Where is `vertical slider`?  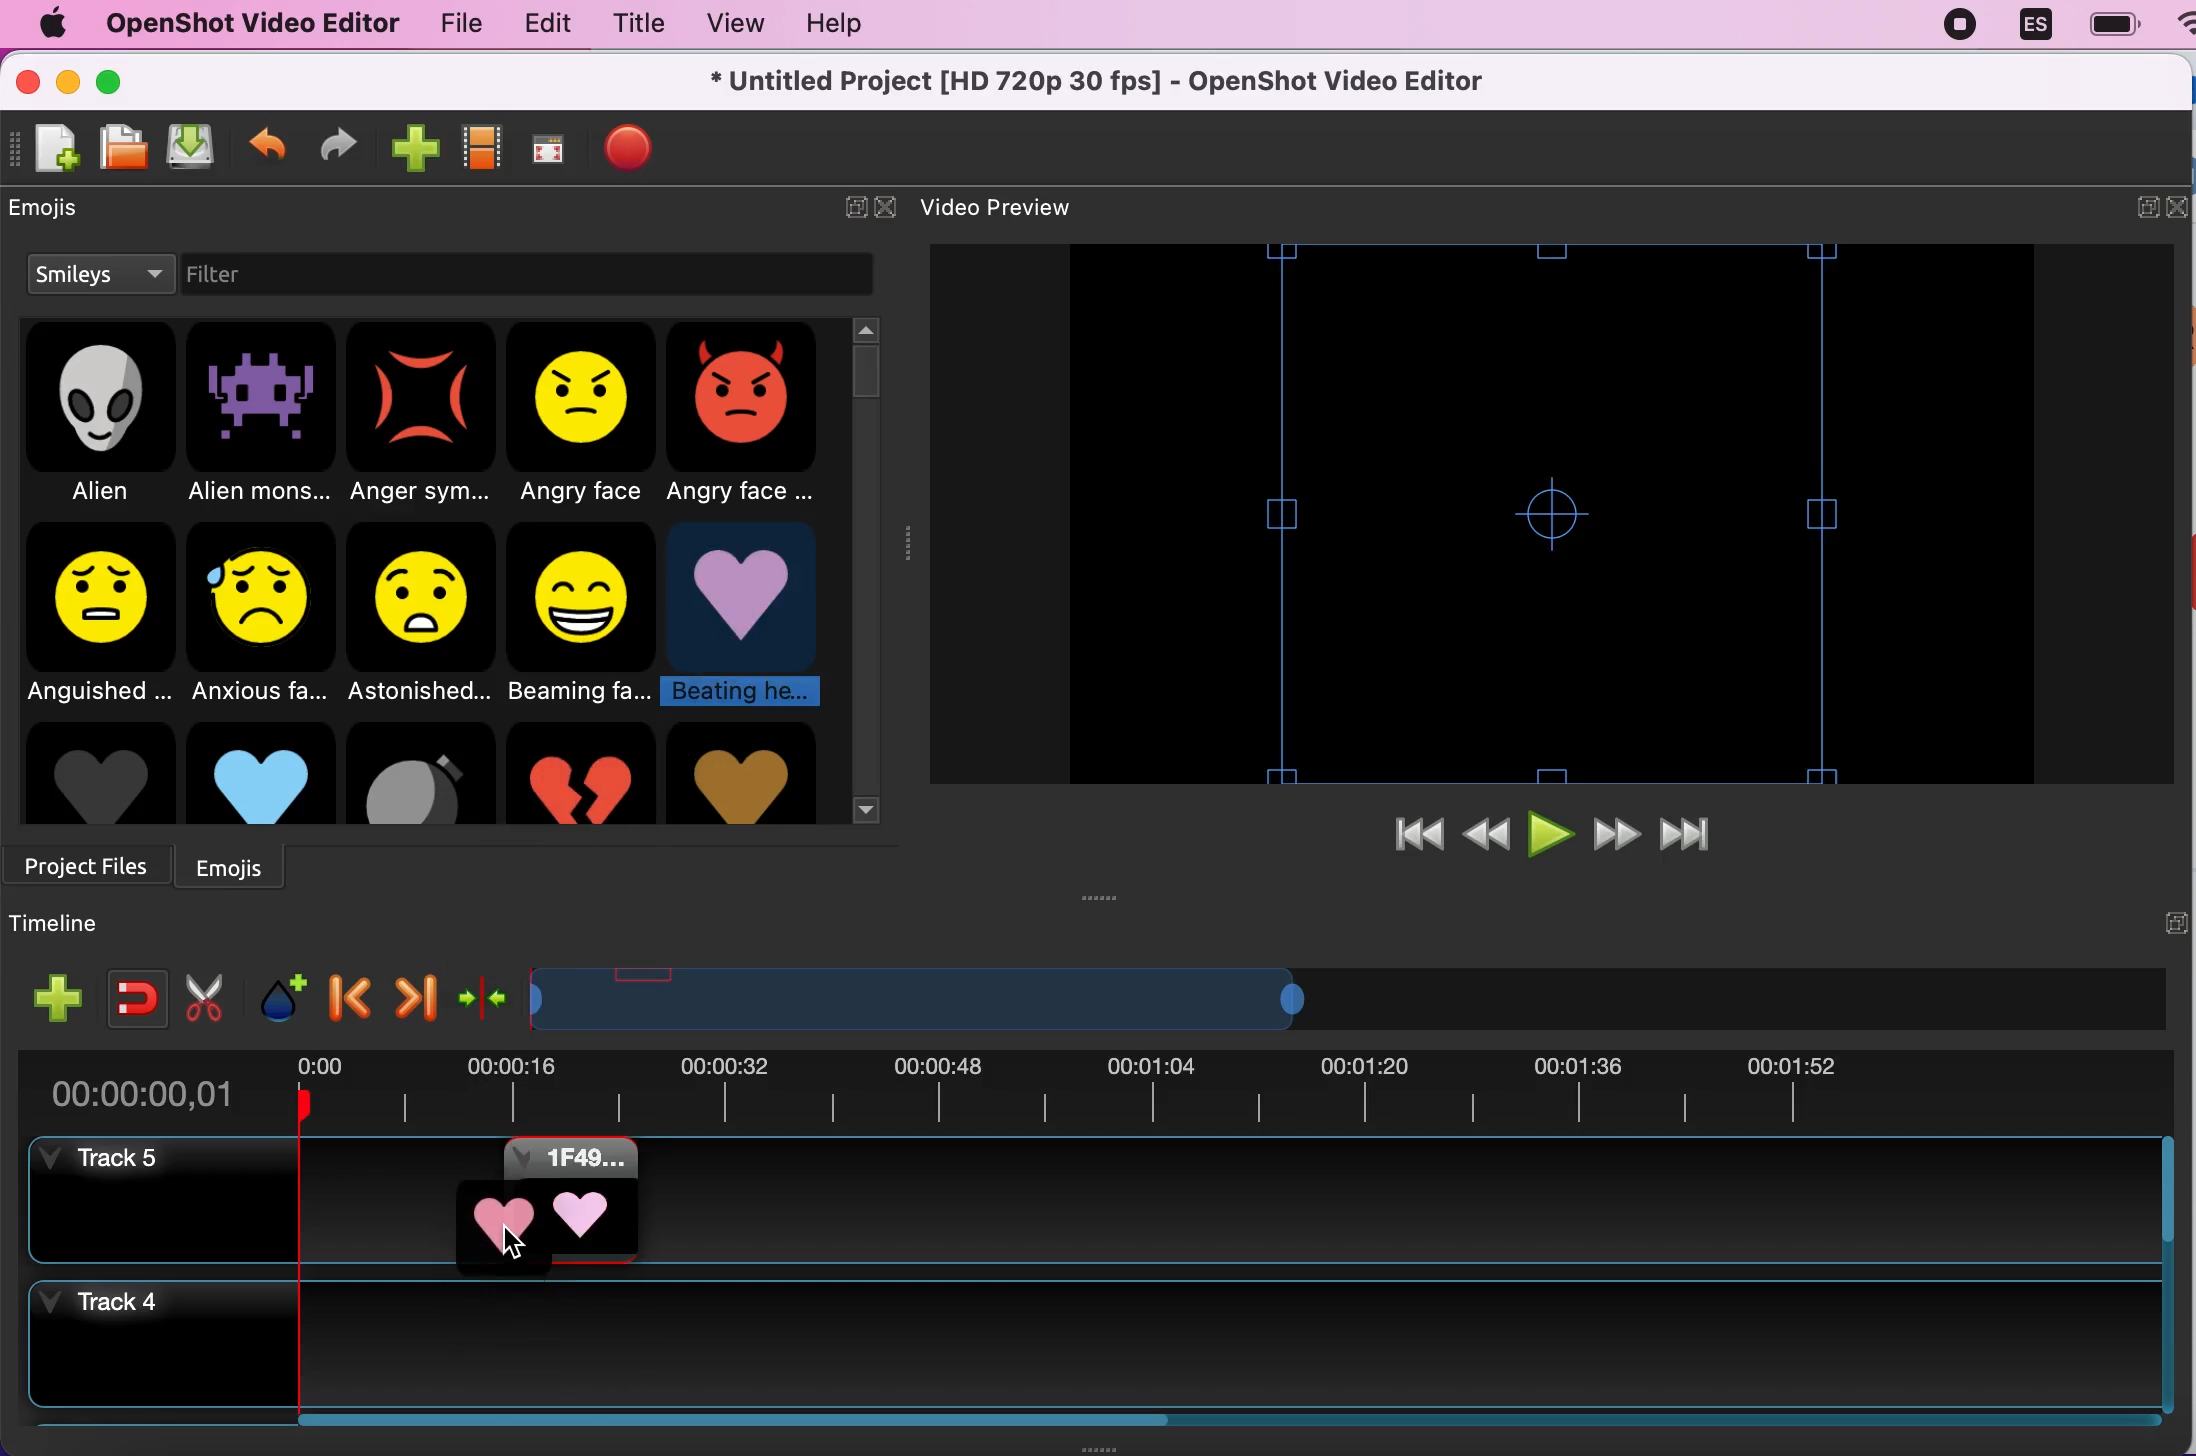 vertical slider is located at coordinates (866, 367).